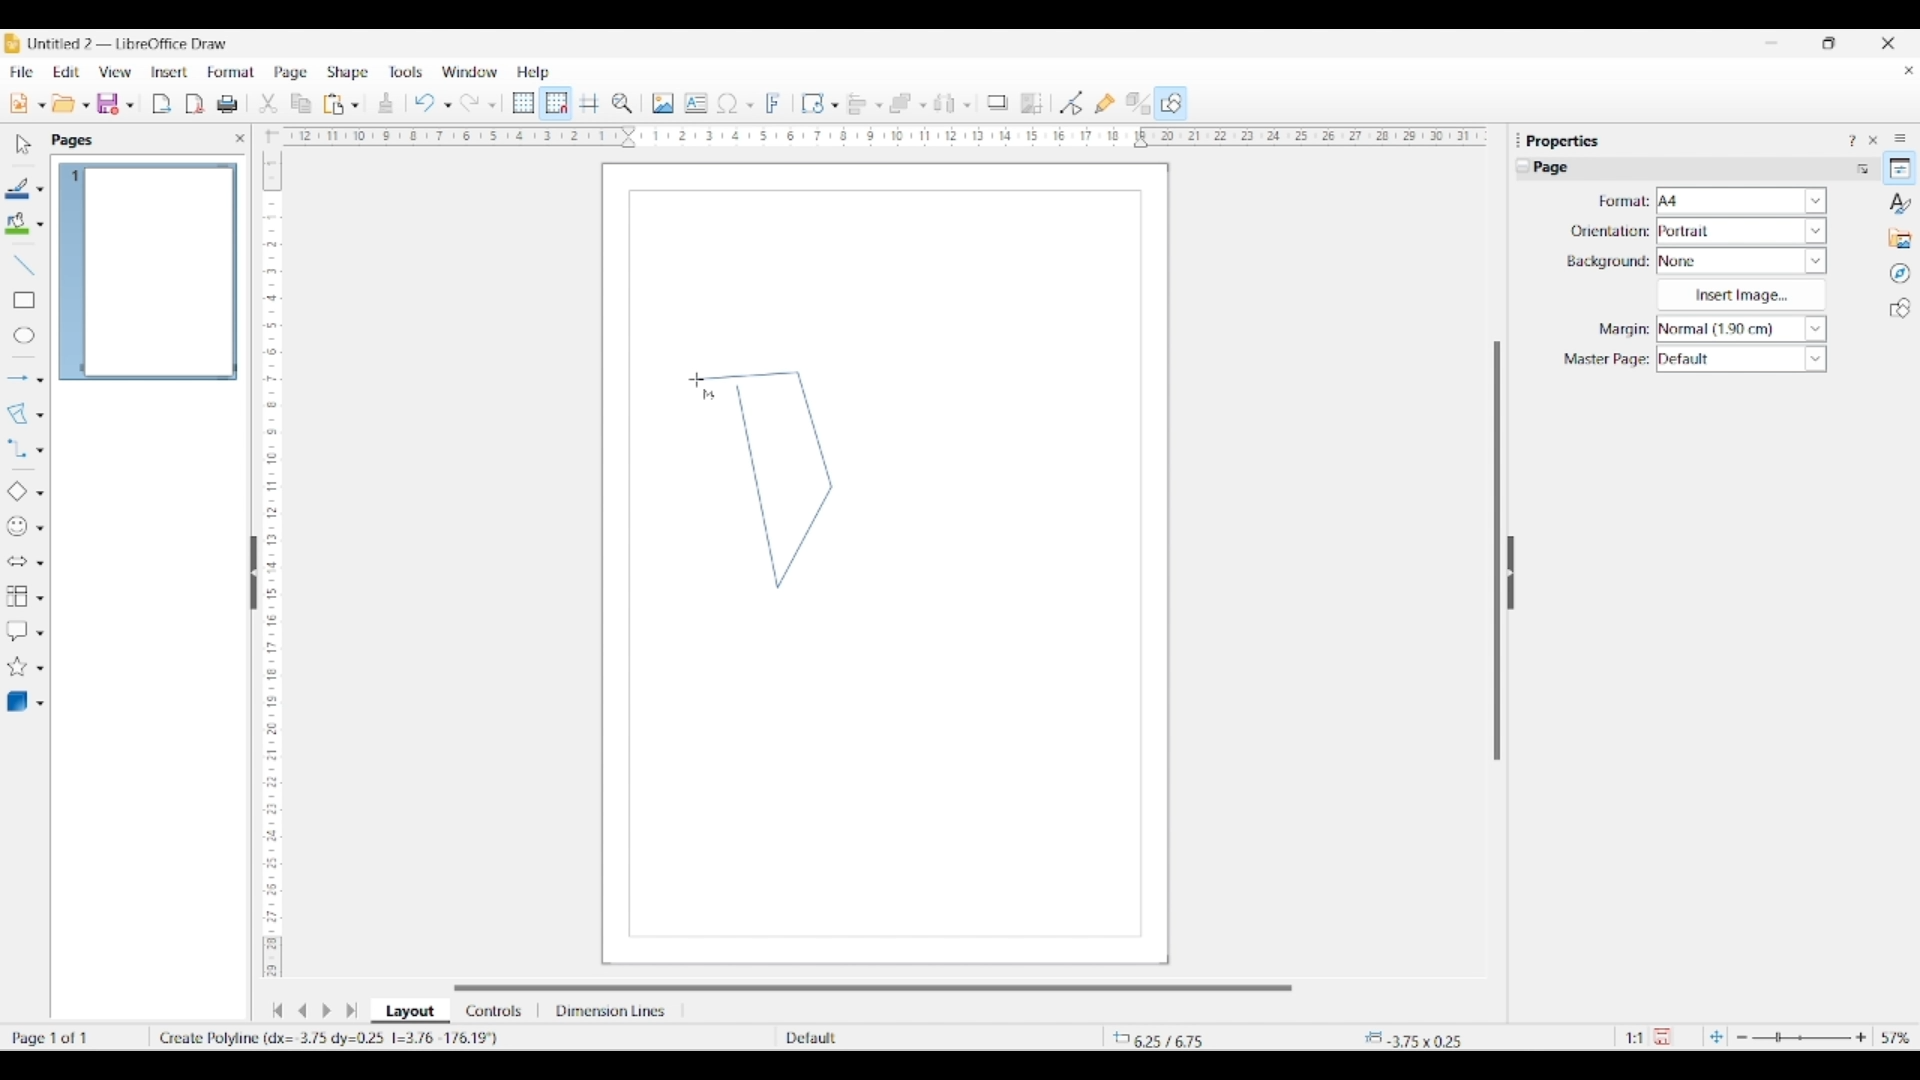  I want to click on Selected flowchart, so click(17, 597).